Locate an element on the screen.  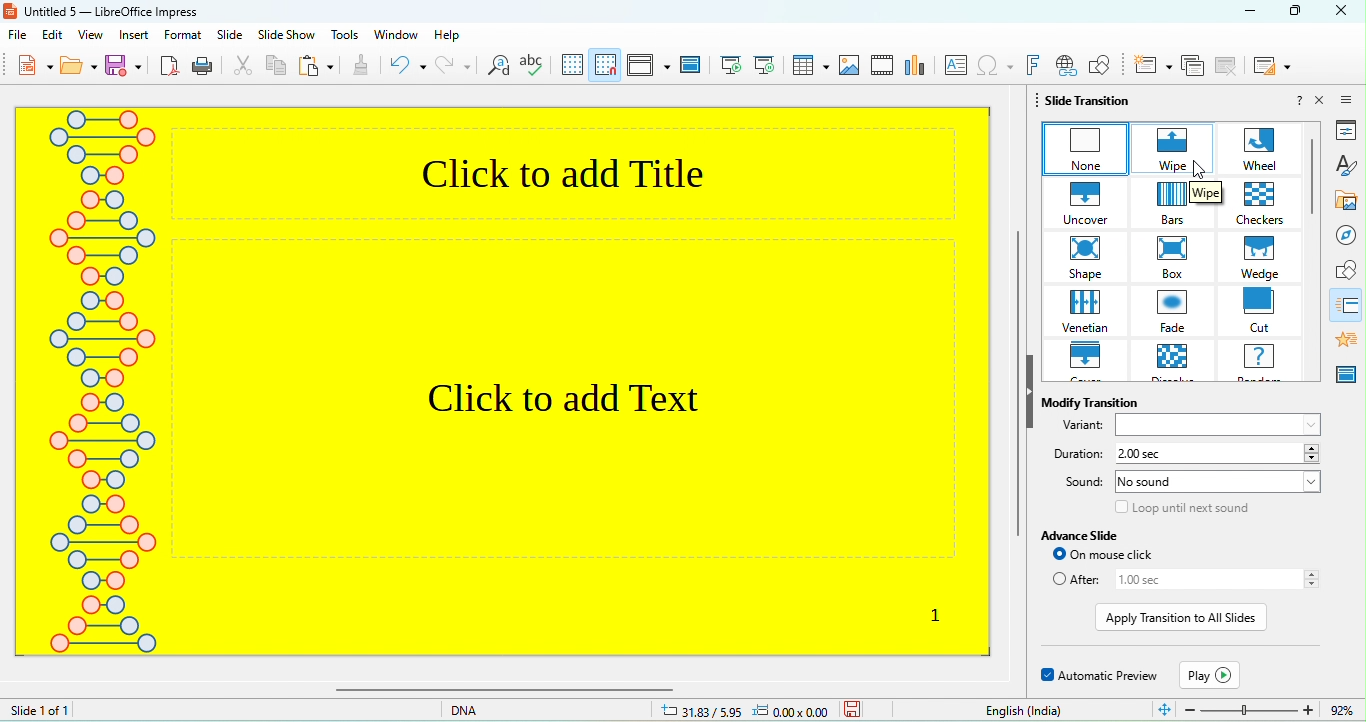
wheel is located at coordinates (1264, 150).